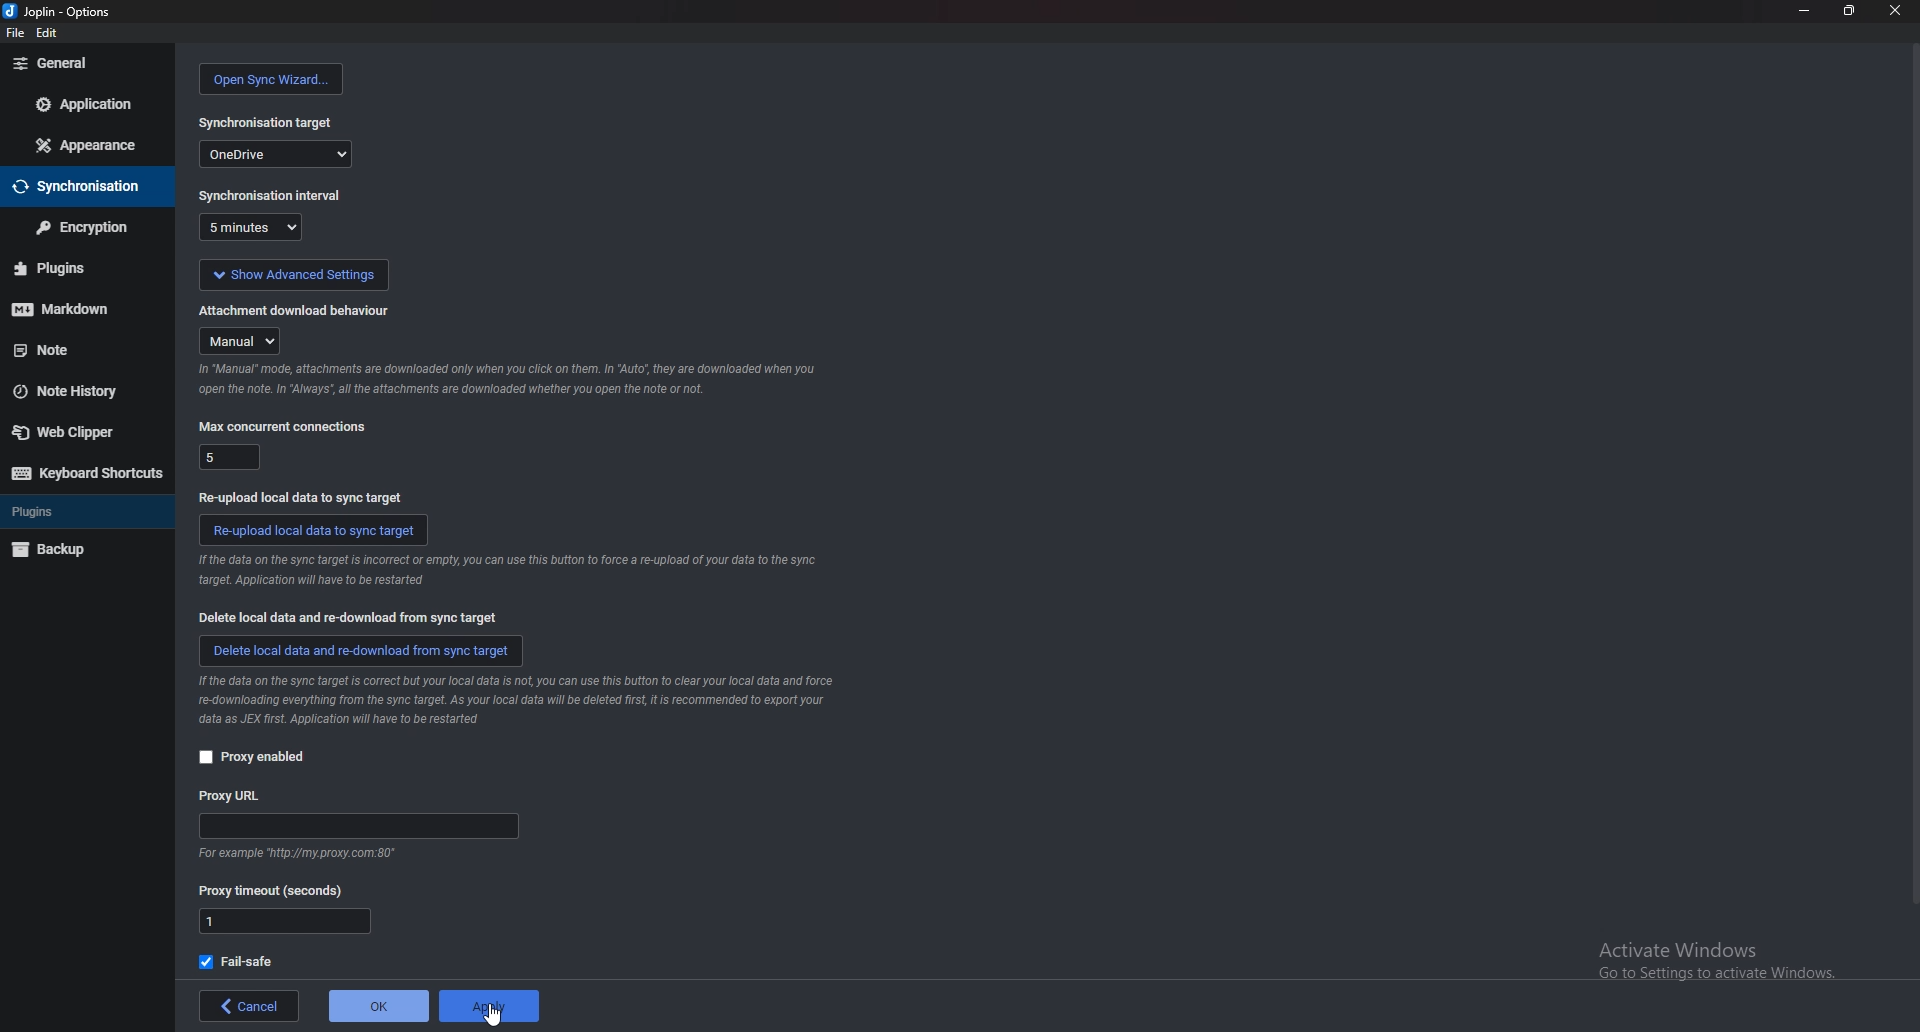 This screenshot has width=1920, height=1032. What do you see at coordinates (46, 33) in the screenshot?
I see `edit` at bounding box center [46, 33].